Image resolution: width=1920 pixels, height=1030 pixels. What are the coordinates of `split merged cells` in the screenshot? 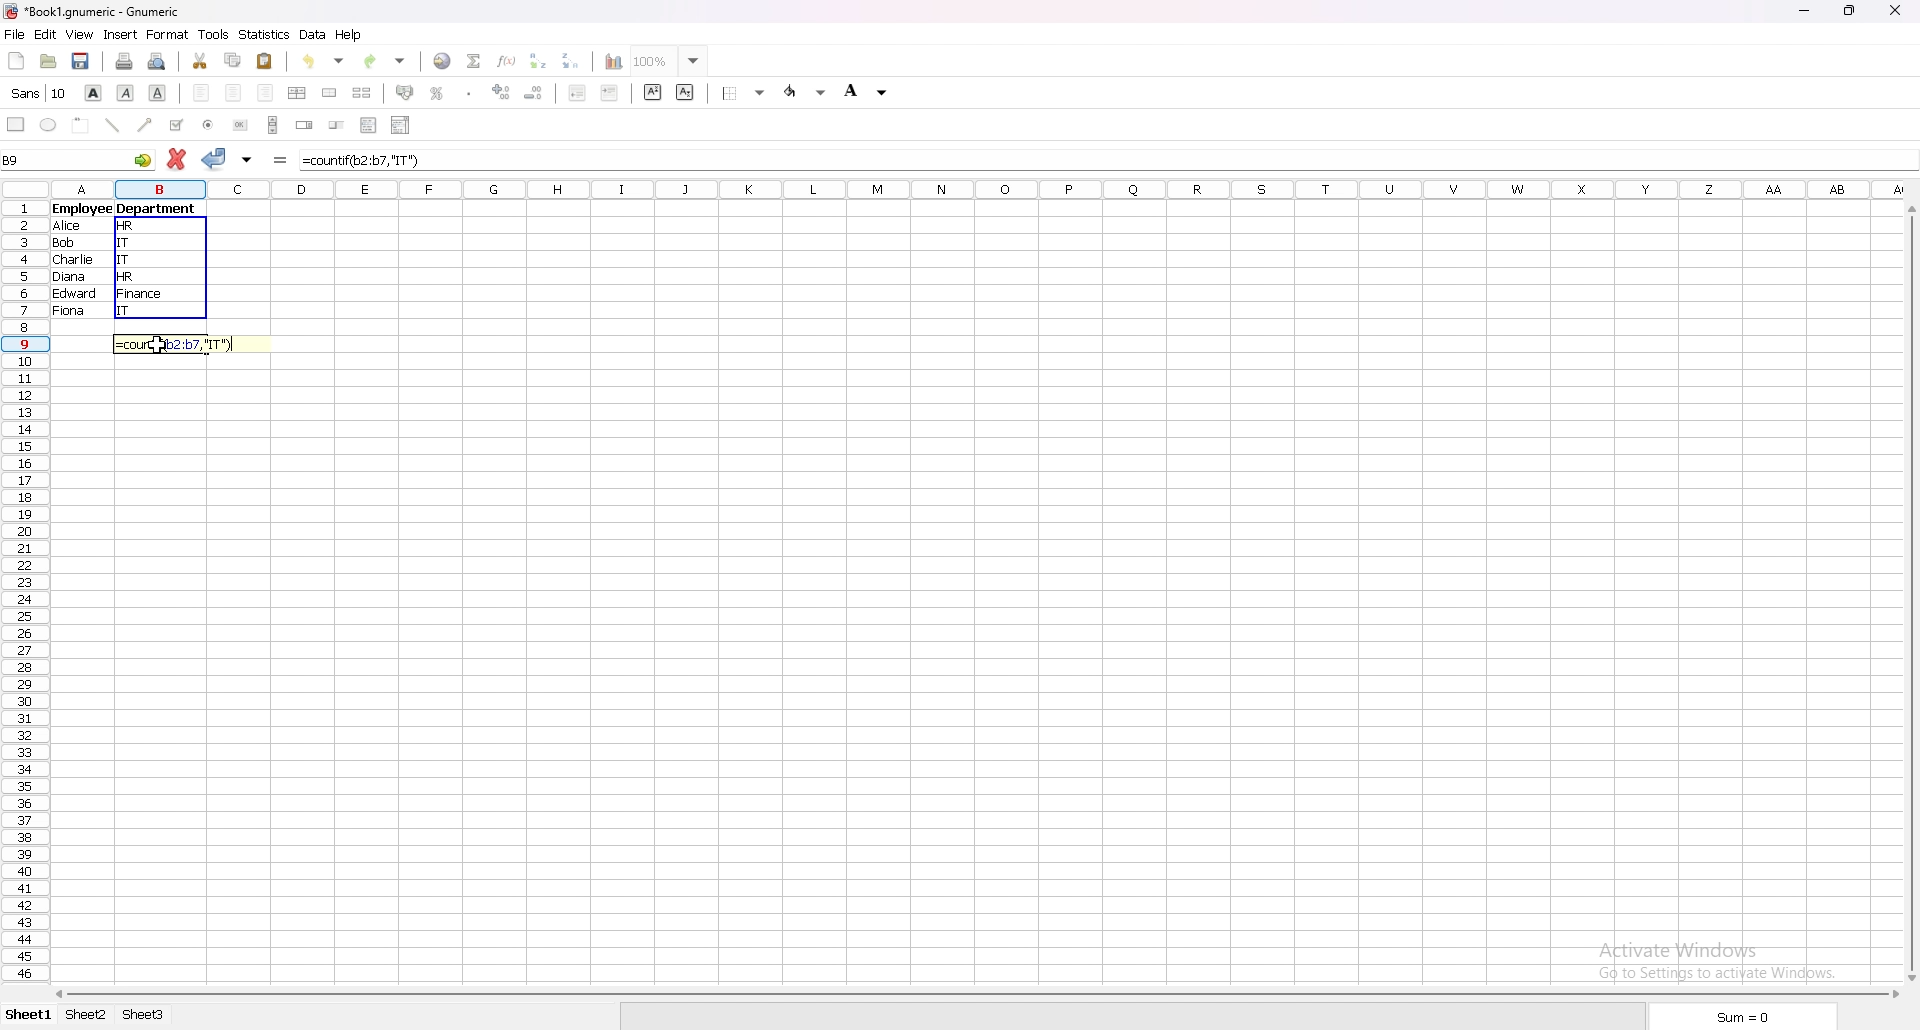 It's located at (363, 92).